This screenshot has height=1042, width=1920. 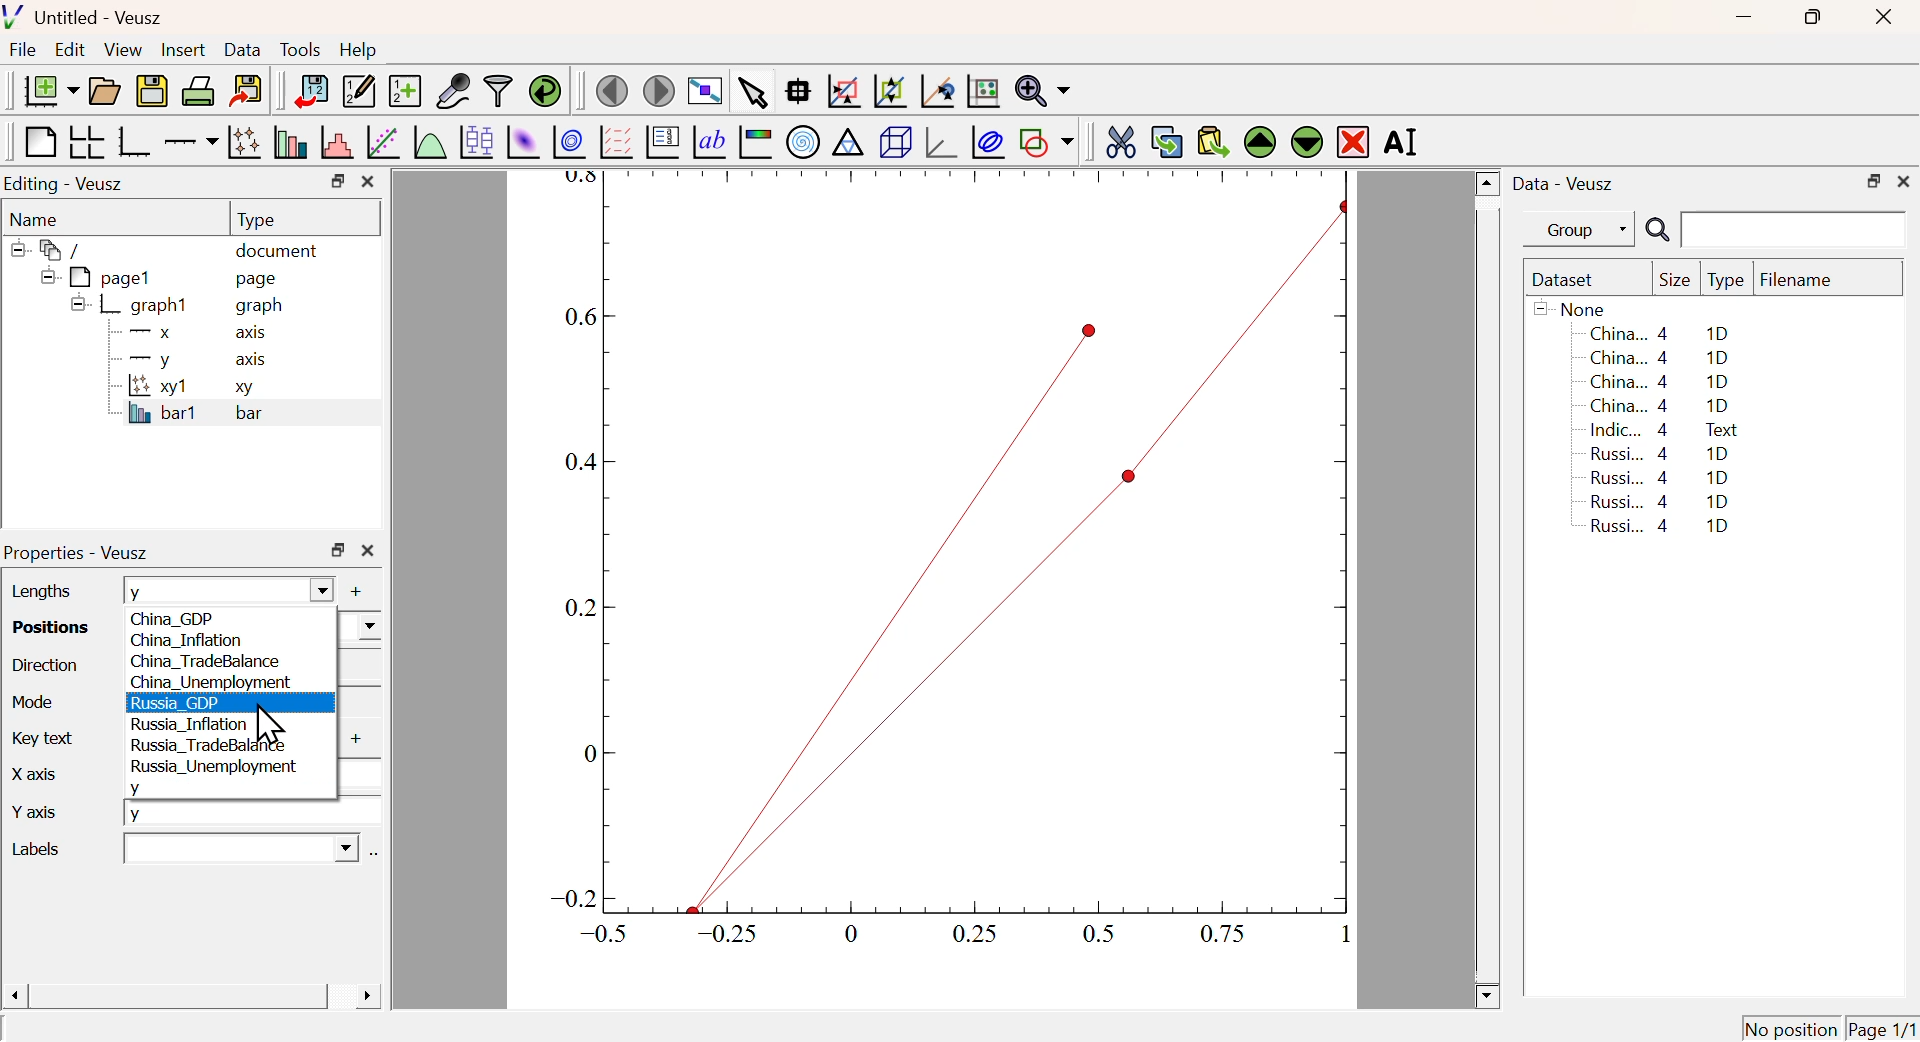 I want to click on X axis, so click(x=189, y=333).